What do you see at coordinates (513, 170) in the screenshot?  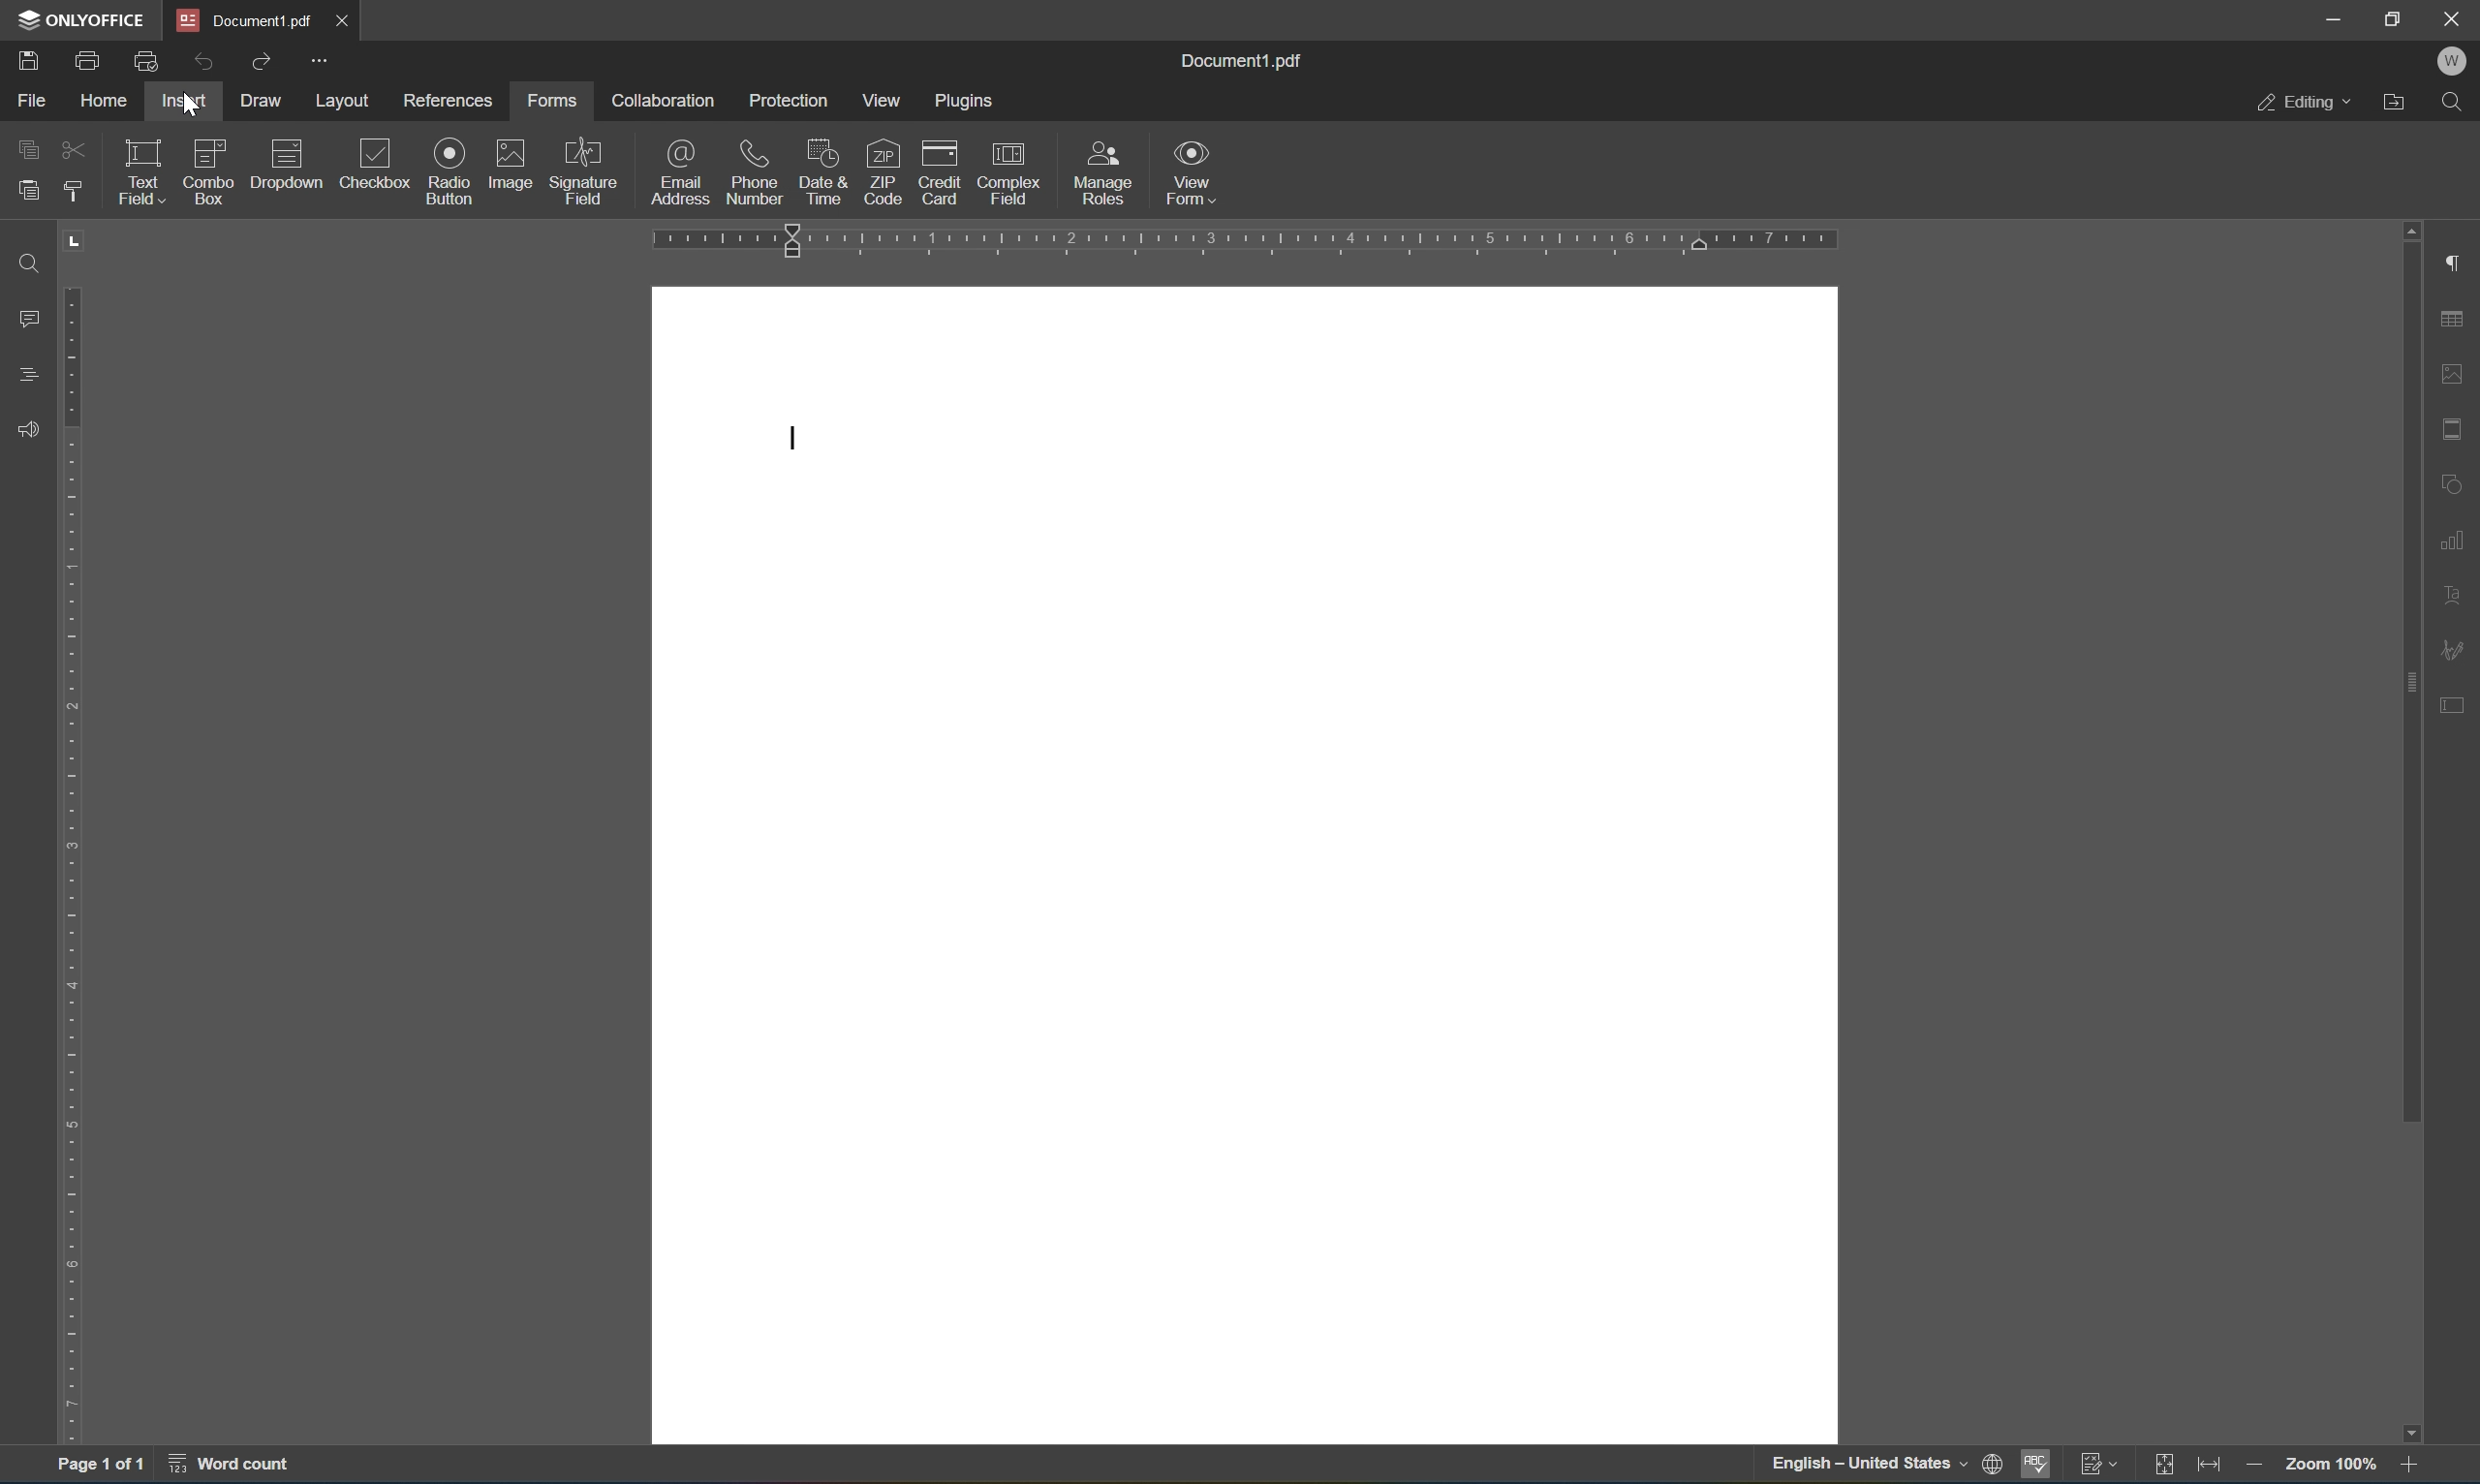 I see `image` at bounding box center [513, 170].